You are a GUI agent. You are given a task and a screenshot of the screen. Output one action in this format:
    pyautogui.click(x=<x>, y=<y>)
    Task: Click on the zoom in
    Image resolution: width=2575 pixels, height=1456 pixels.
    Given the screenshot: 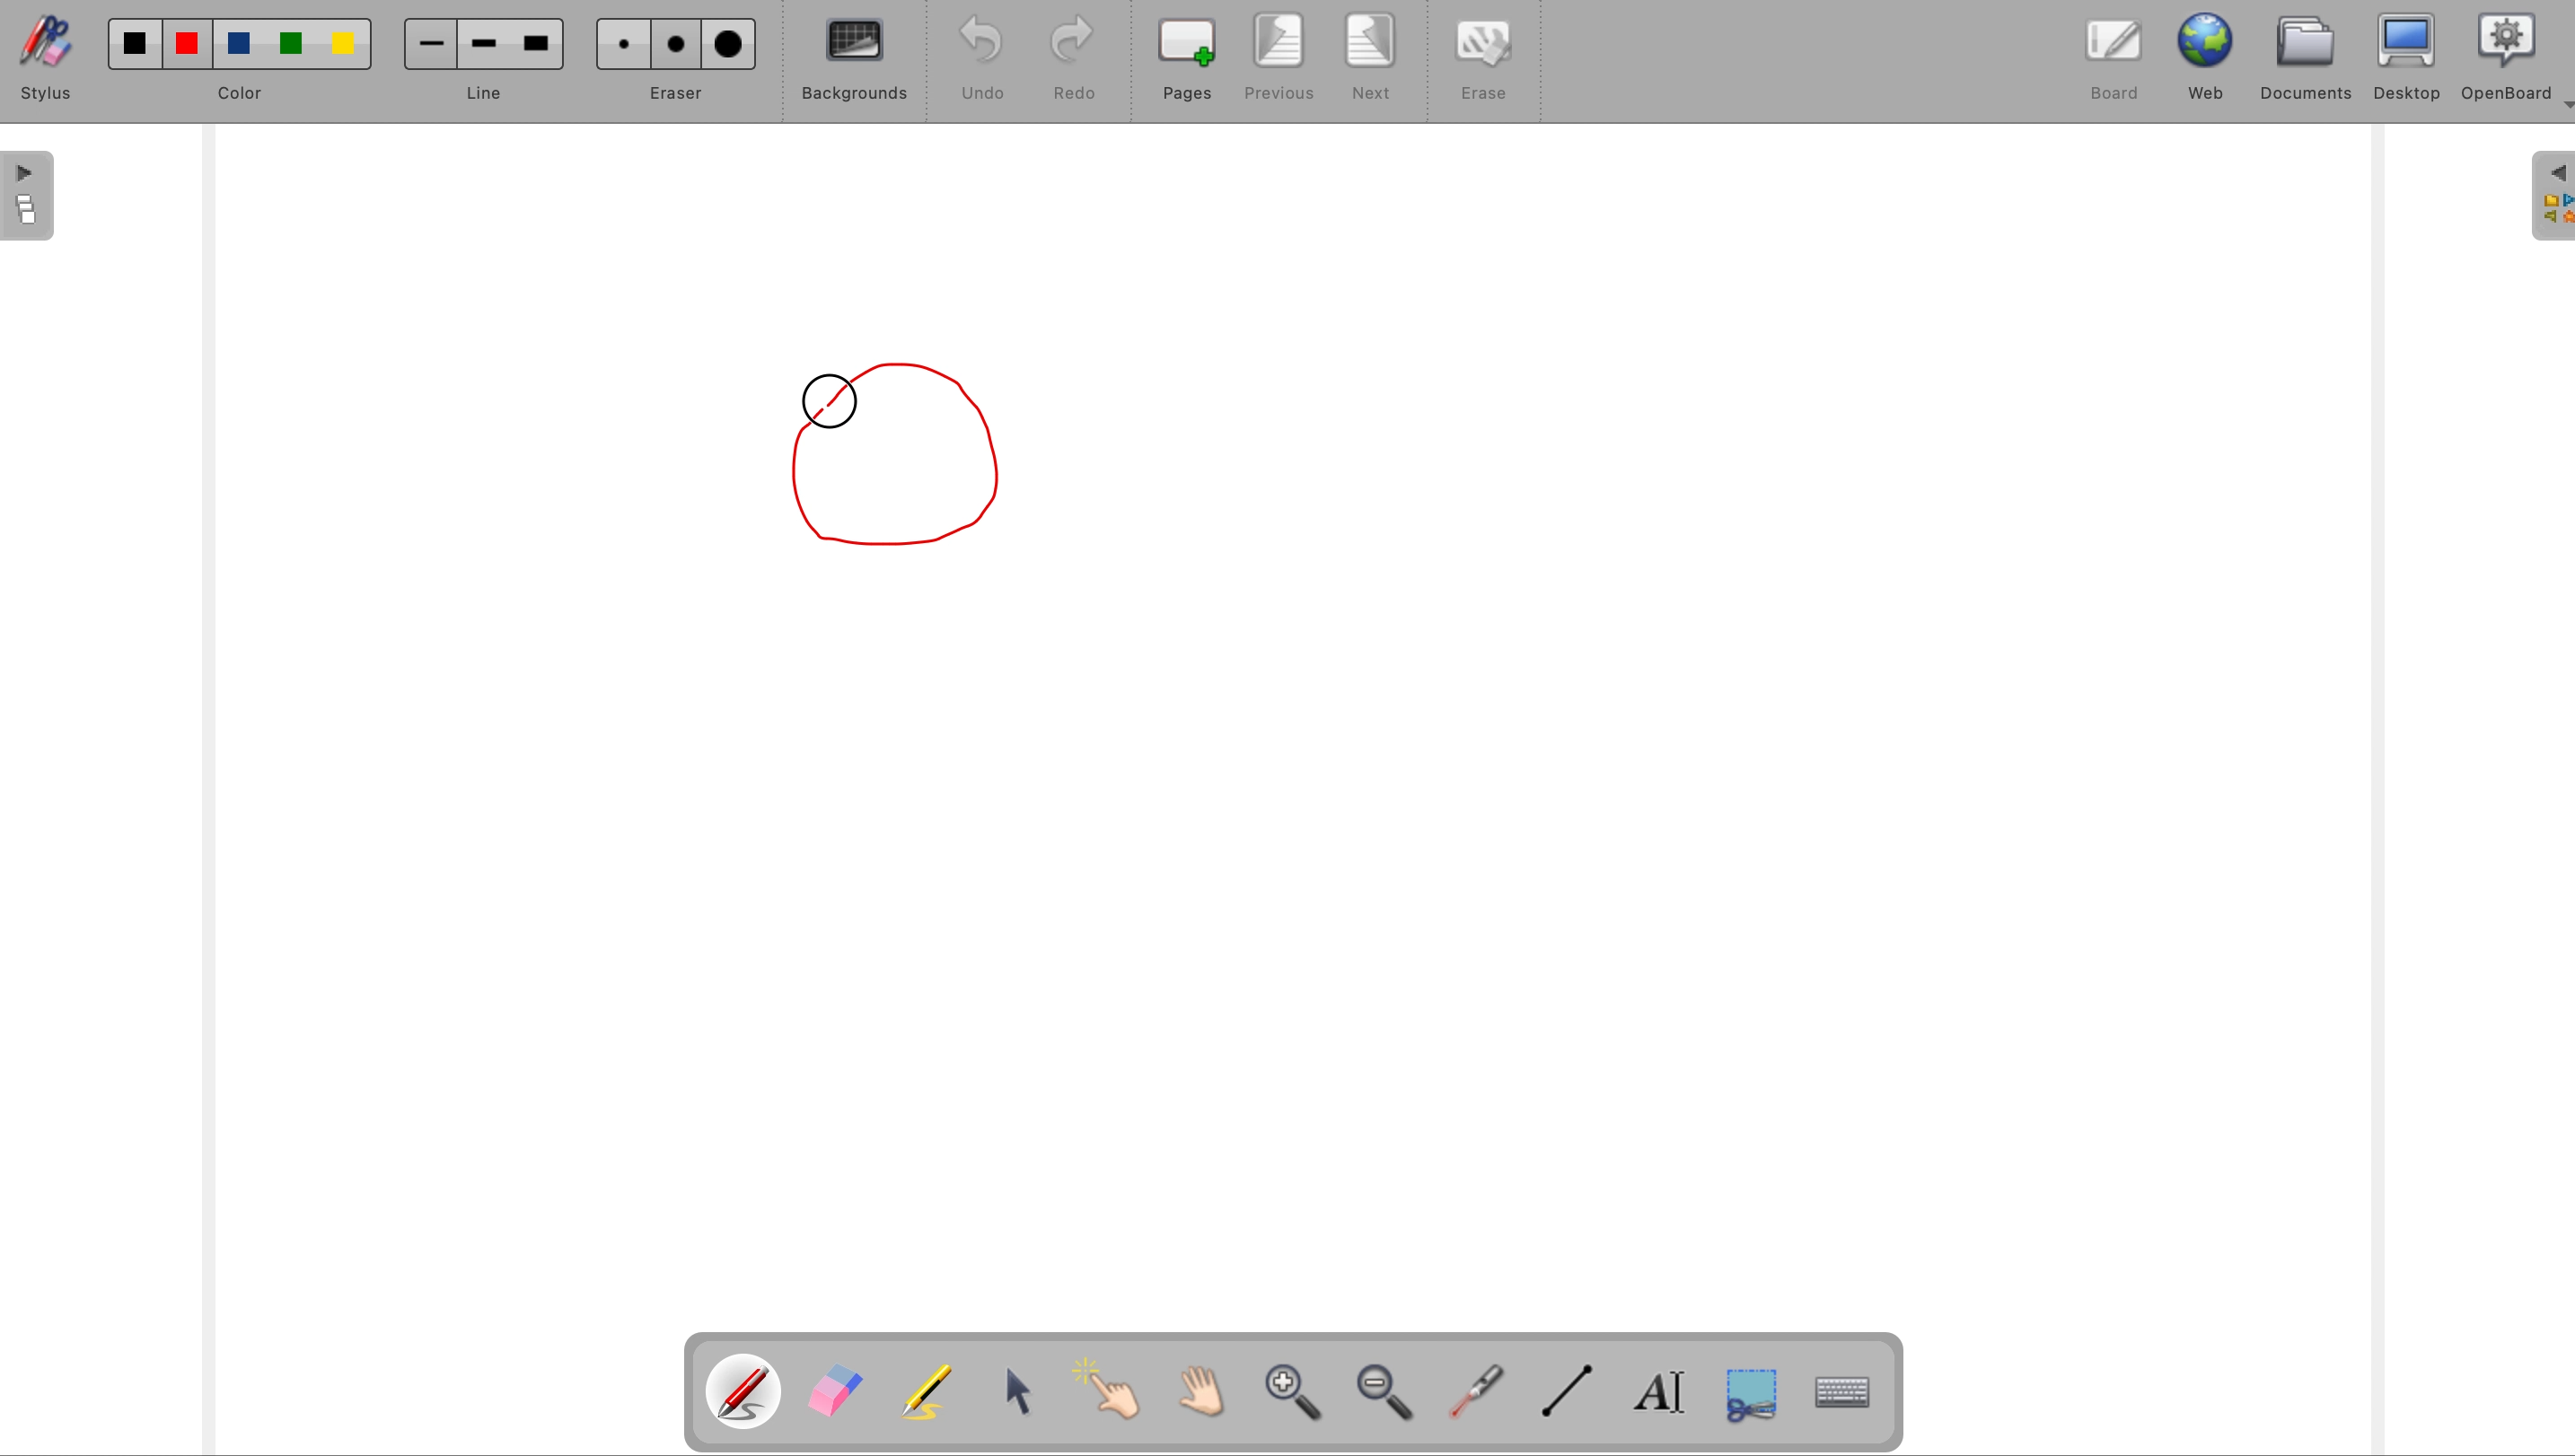 What is the action you would take?
    pyautogui.click(x=1293, y=1397)
    